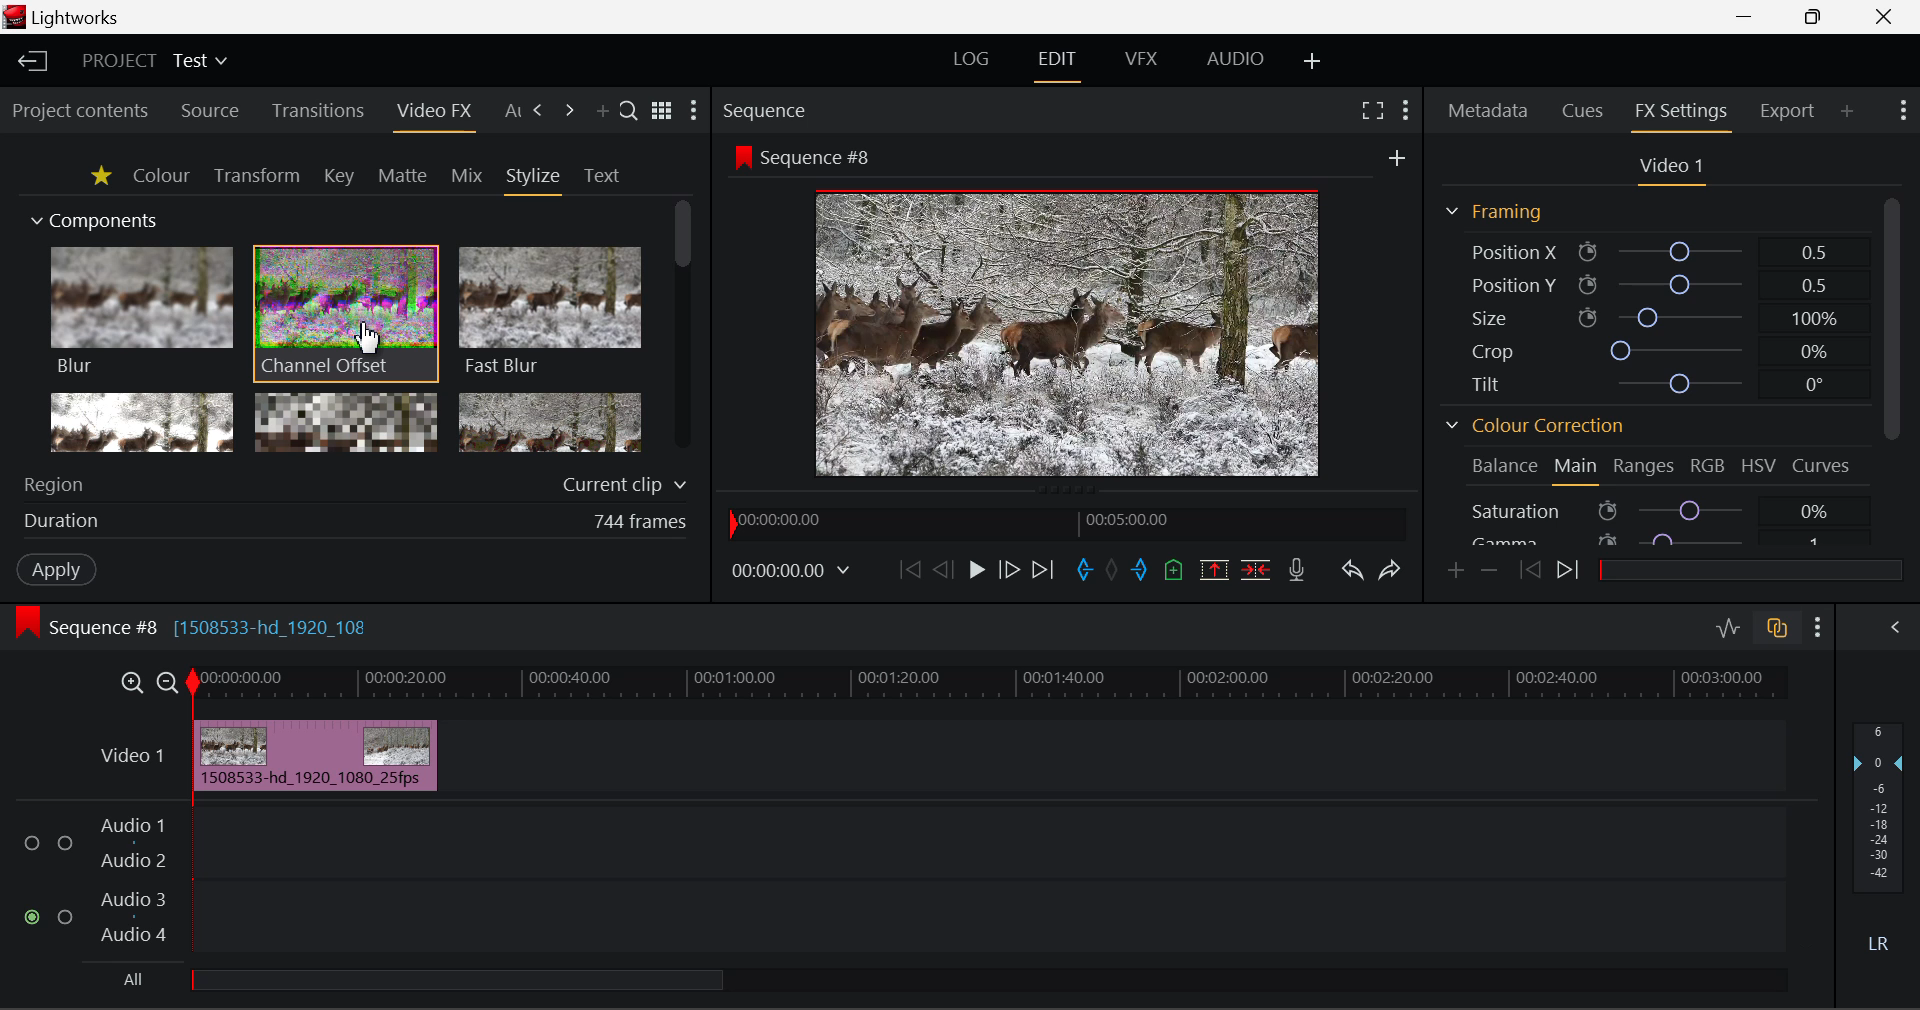  Describe the element at coordinates (346, 315) in the screenshot. I see `Channel Offset` at that location.